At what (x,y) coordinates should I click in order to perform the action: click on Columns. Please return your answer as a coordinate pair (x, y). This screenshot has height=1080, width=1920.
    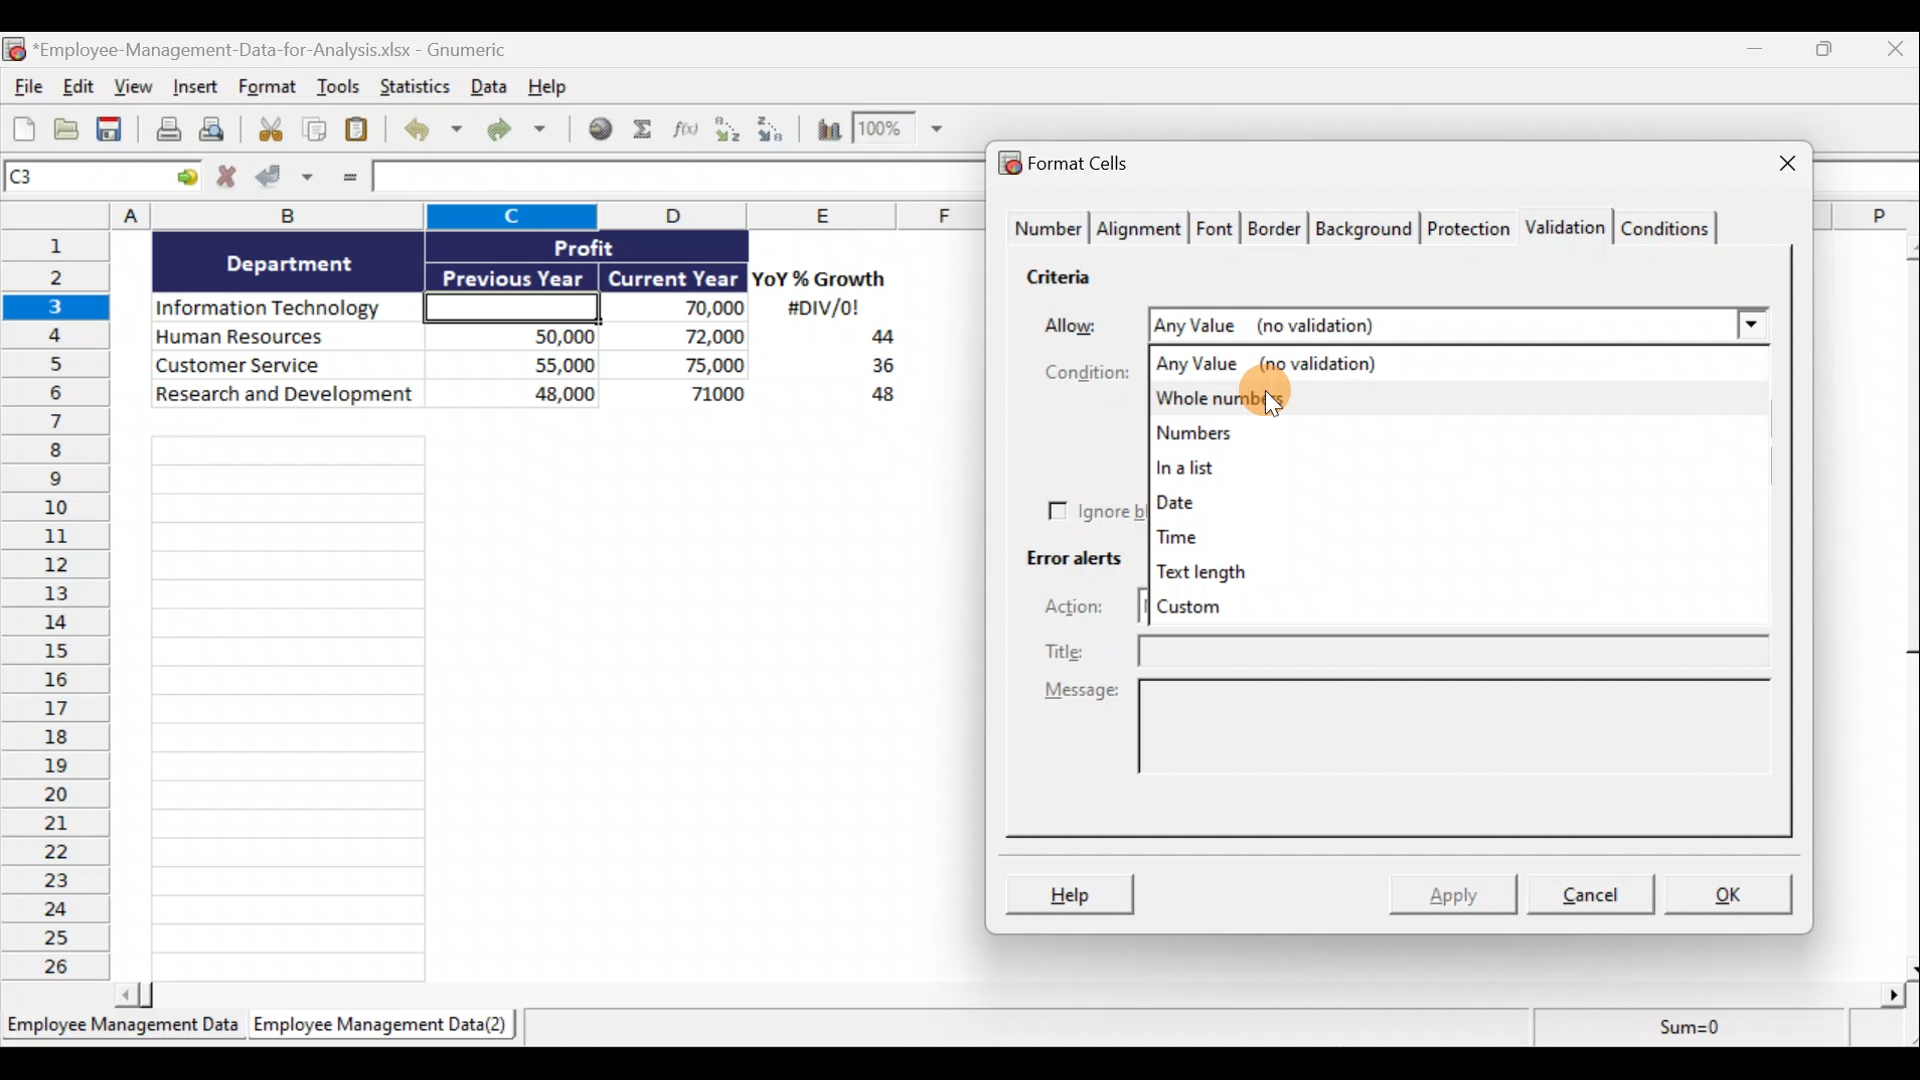
    Looking at the image, I should click on (501, 215).